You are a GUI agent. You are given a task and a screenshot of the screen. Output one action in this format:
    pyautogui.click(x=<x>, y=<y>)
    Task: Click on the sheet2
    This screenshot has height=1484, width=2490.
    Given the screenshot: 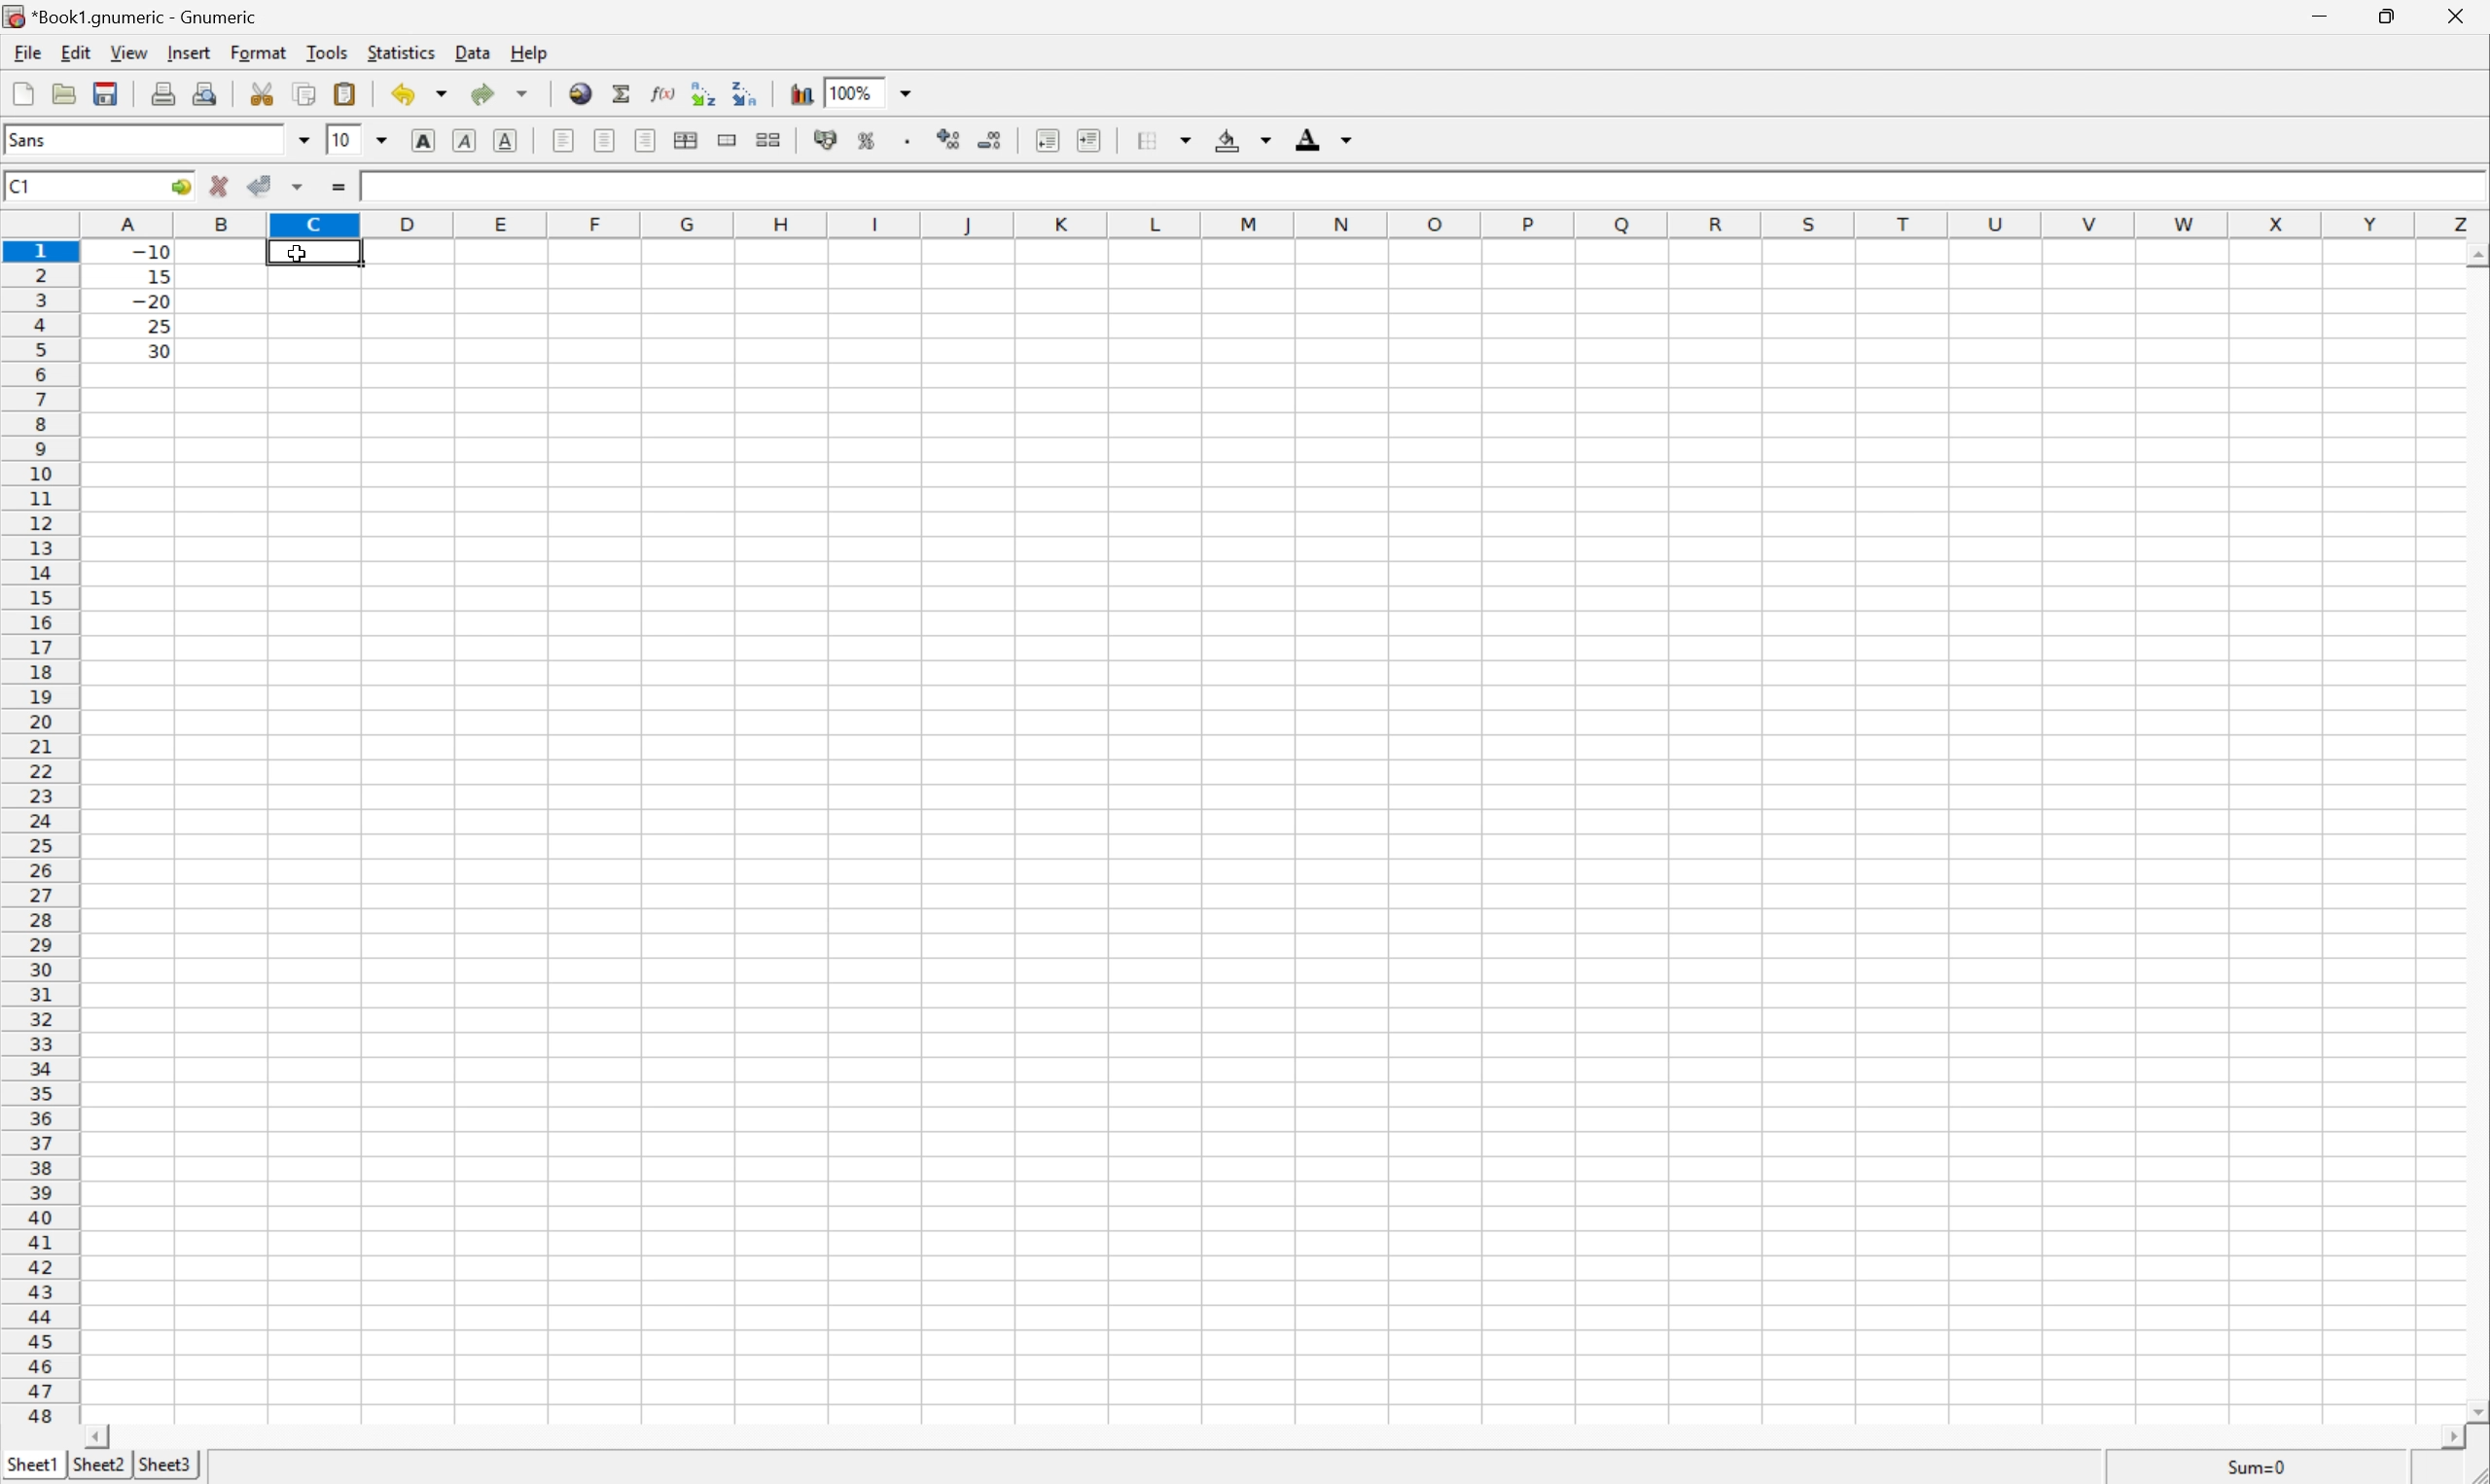 What is the action you would take?
    pyautogui.click(x=98, y=1467)
    